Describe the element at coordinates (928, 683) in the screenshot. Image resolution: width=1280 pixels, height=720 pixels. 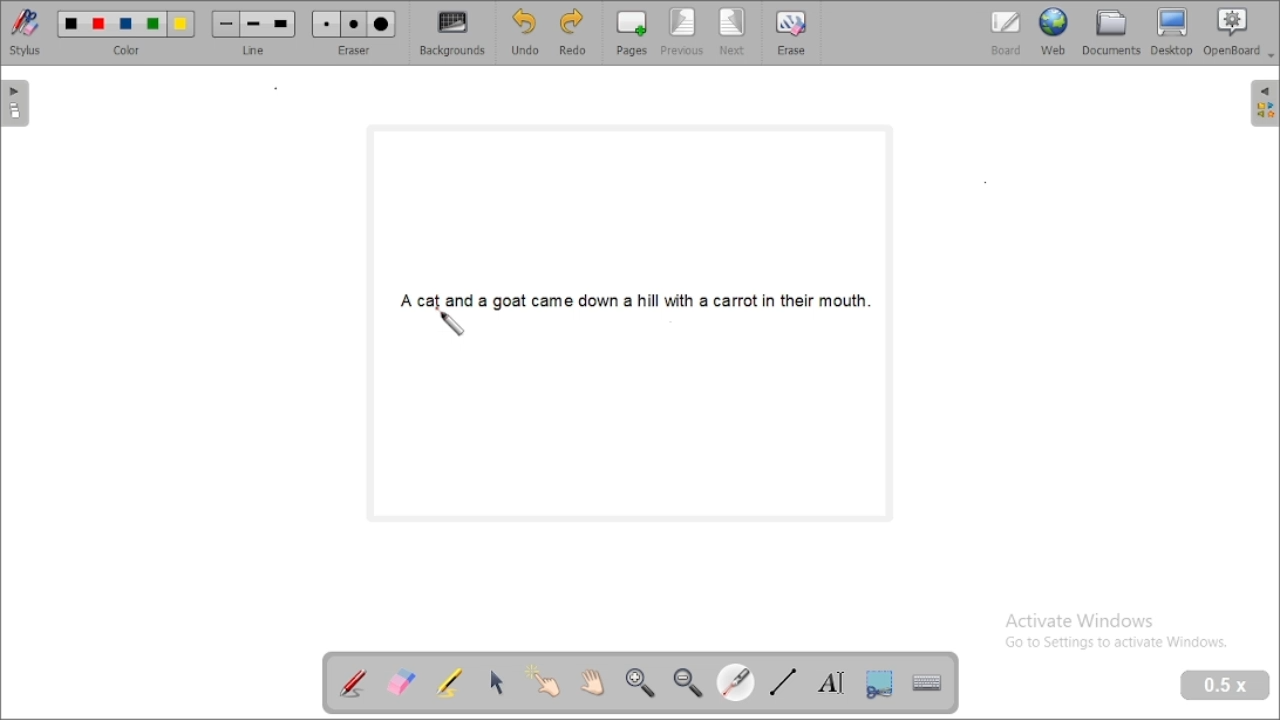
I see `display virtual keyboard` at that location.